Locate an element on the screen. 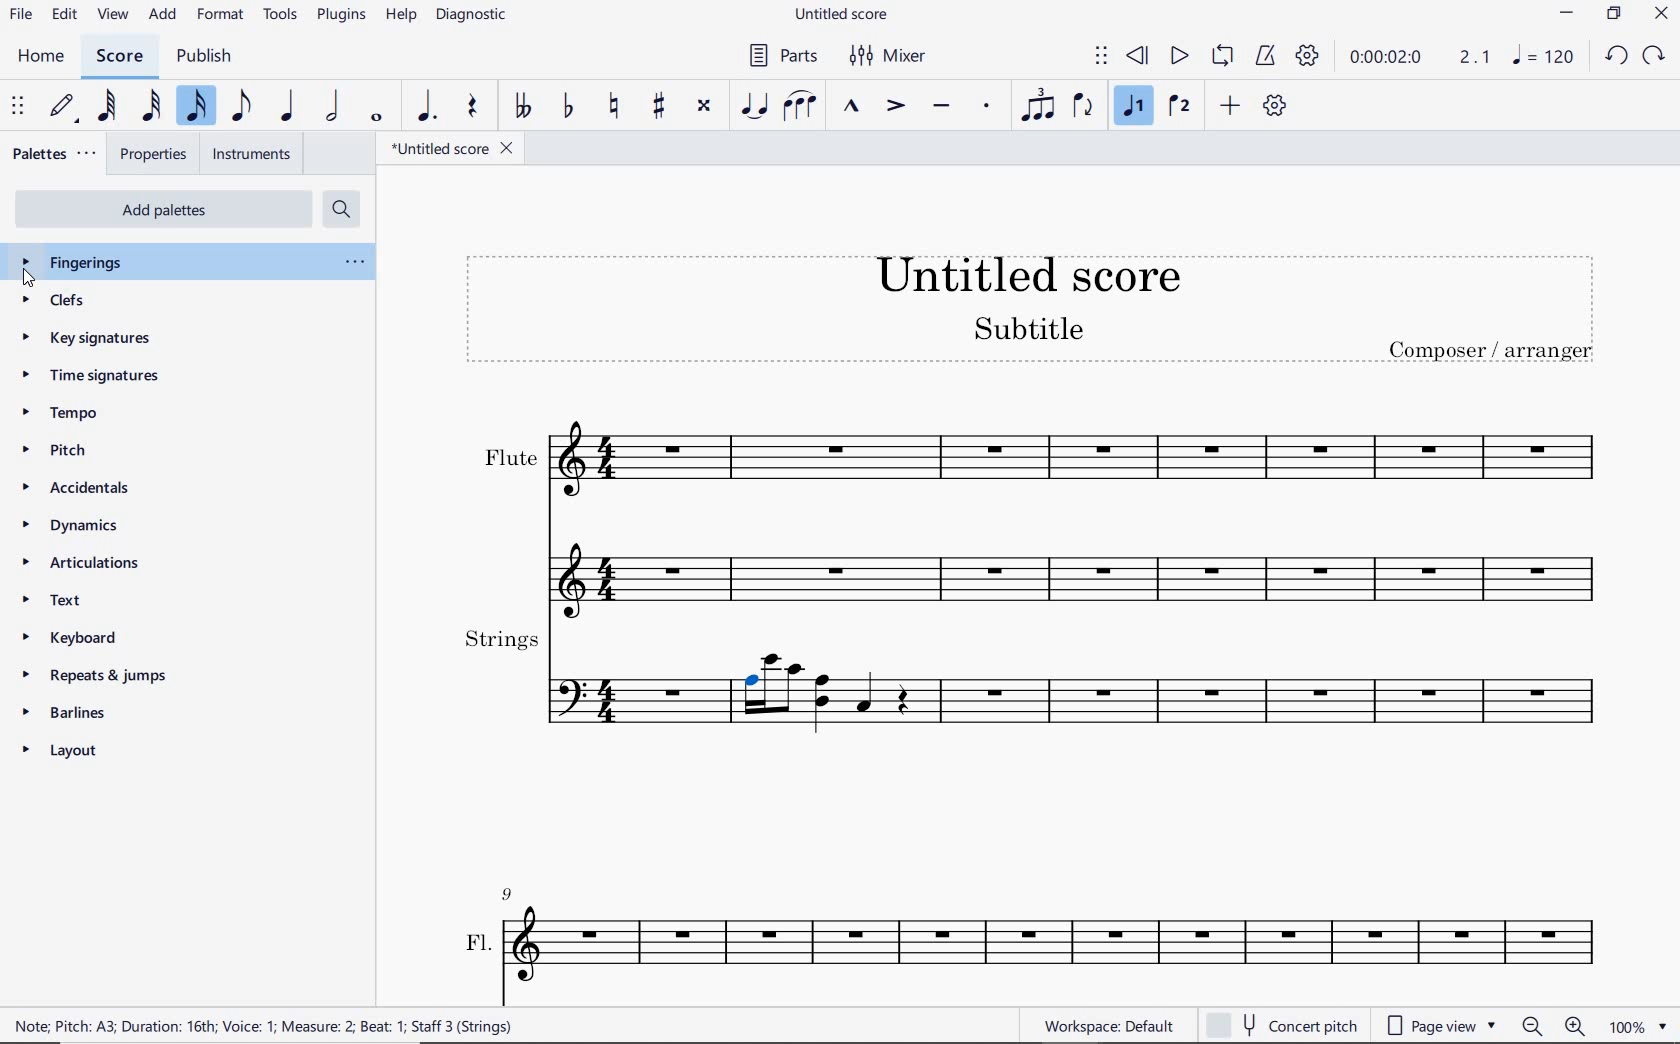  title is located at coordinates (1028, 306).